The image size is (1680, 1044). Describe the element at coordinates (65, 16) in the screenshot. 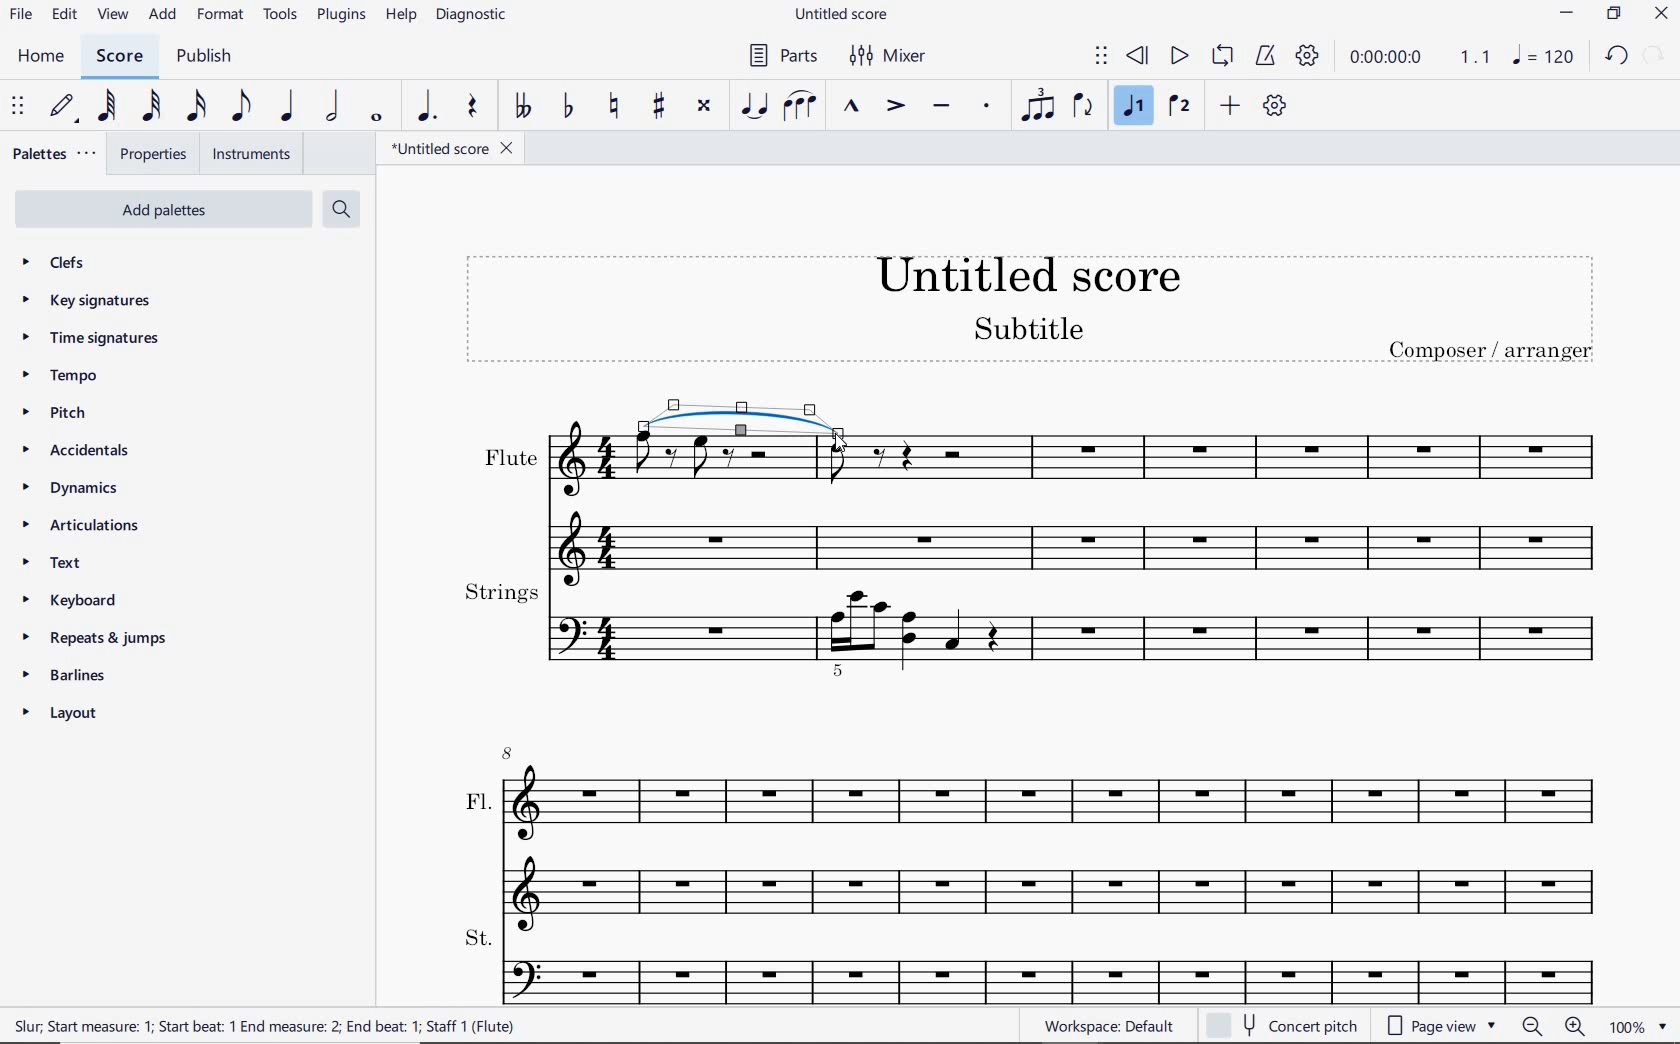

I see `edit` at that location.